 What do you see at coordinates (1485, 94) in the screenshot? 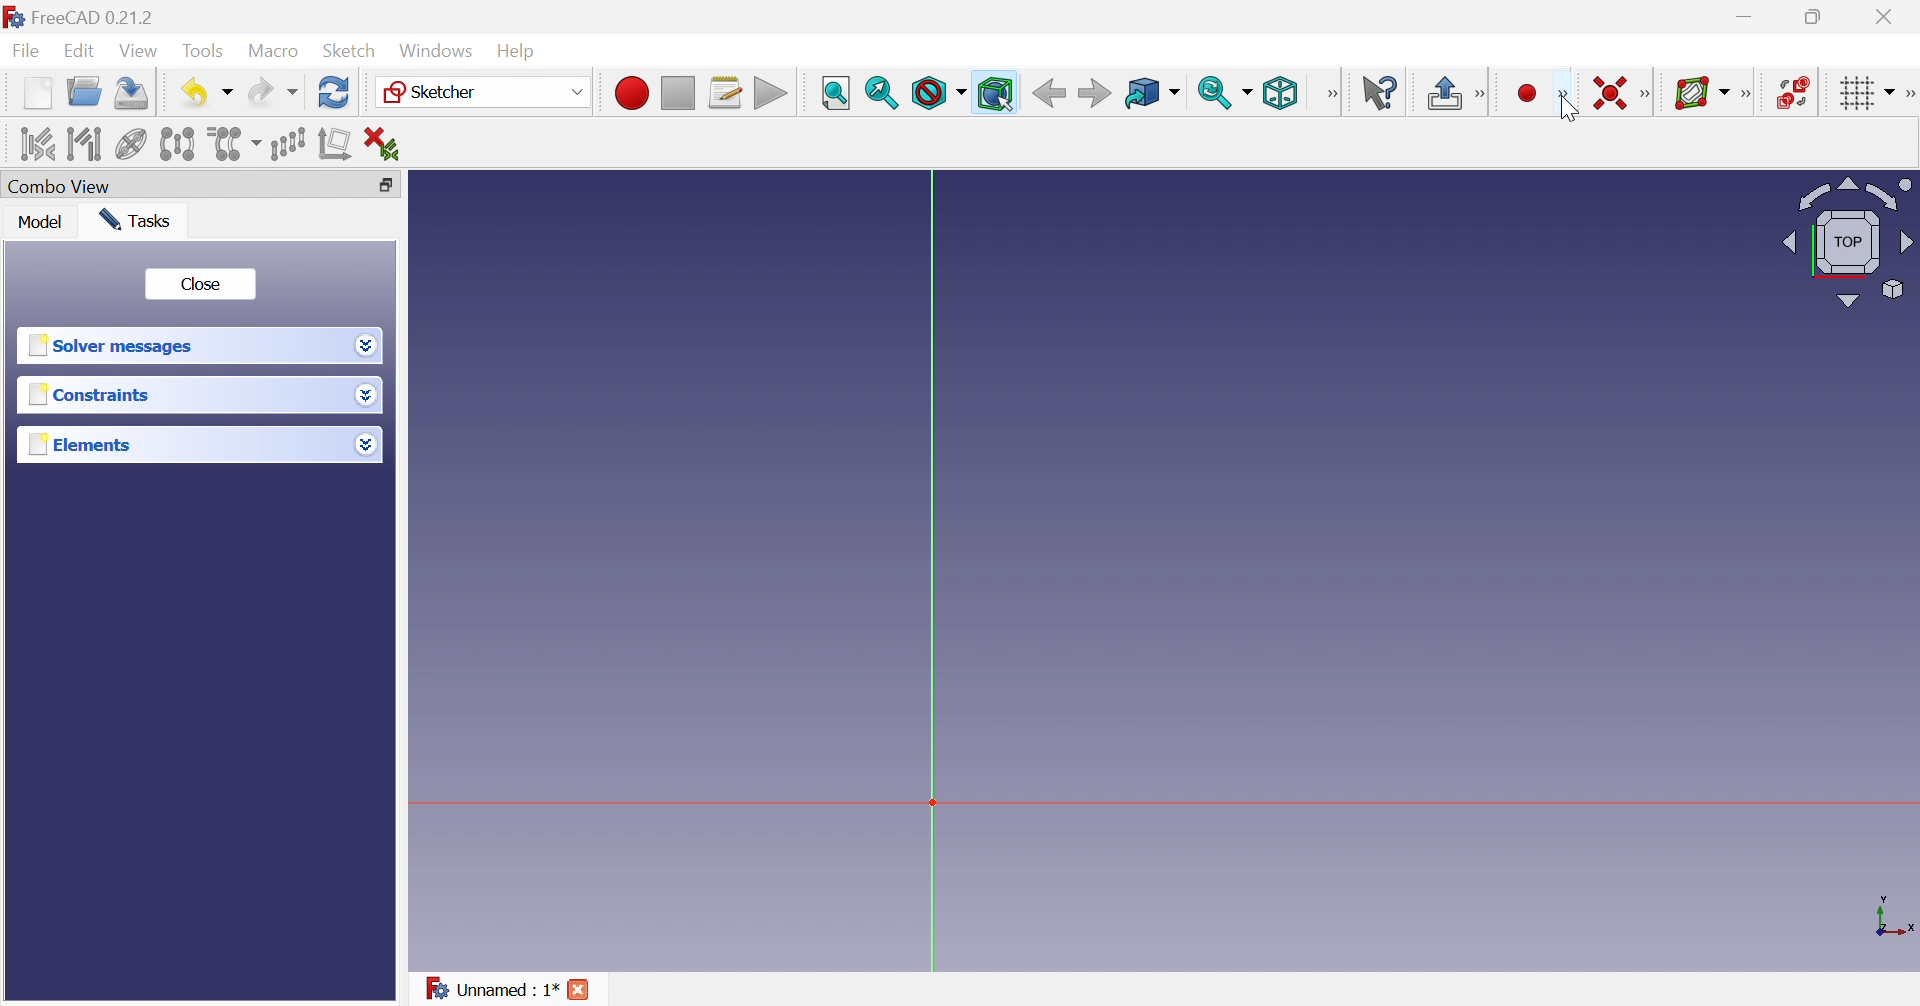
I see `Sketcher edit mode` at bounding box center [1485, 94].